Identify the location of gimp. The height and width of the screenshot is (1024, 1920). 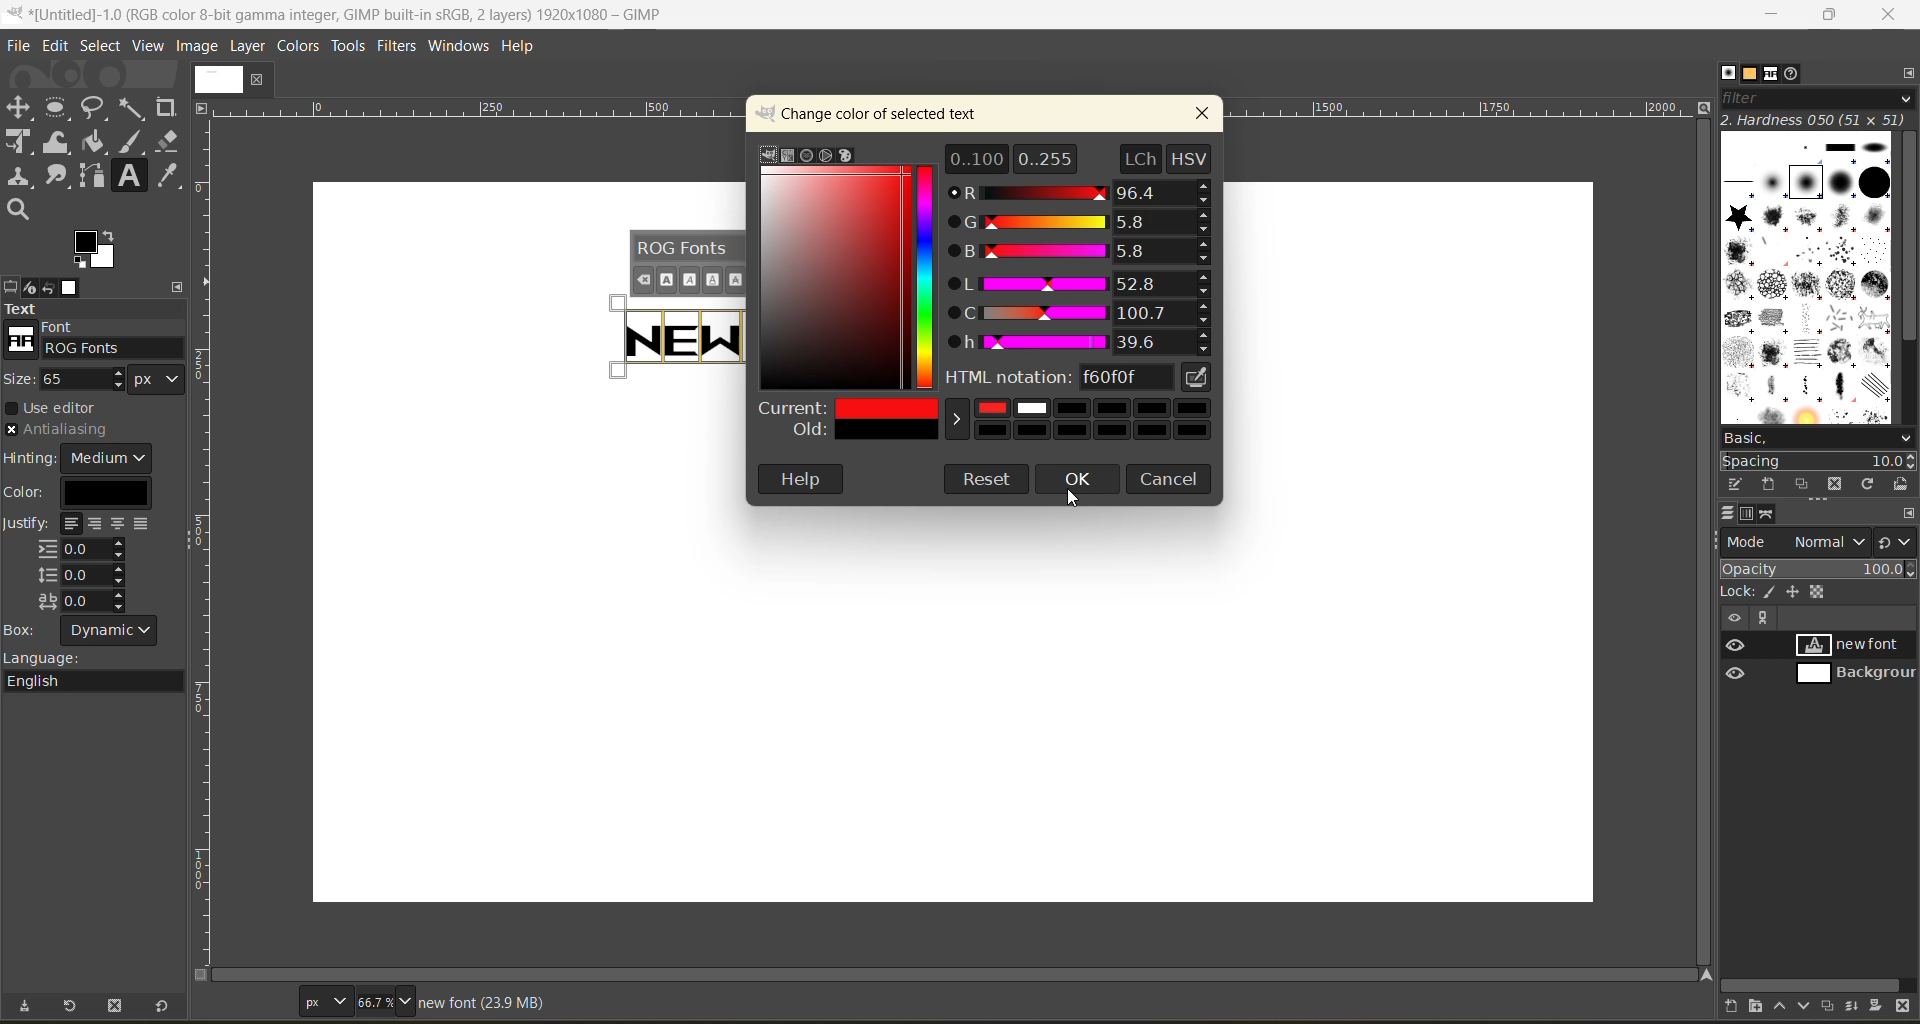
(772, 153).